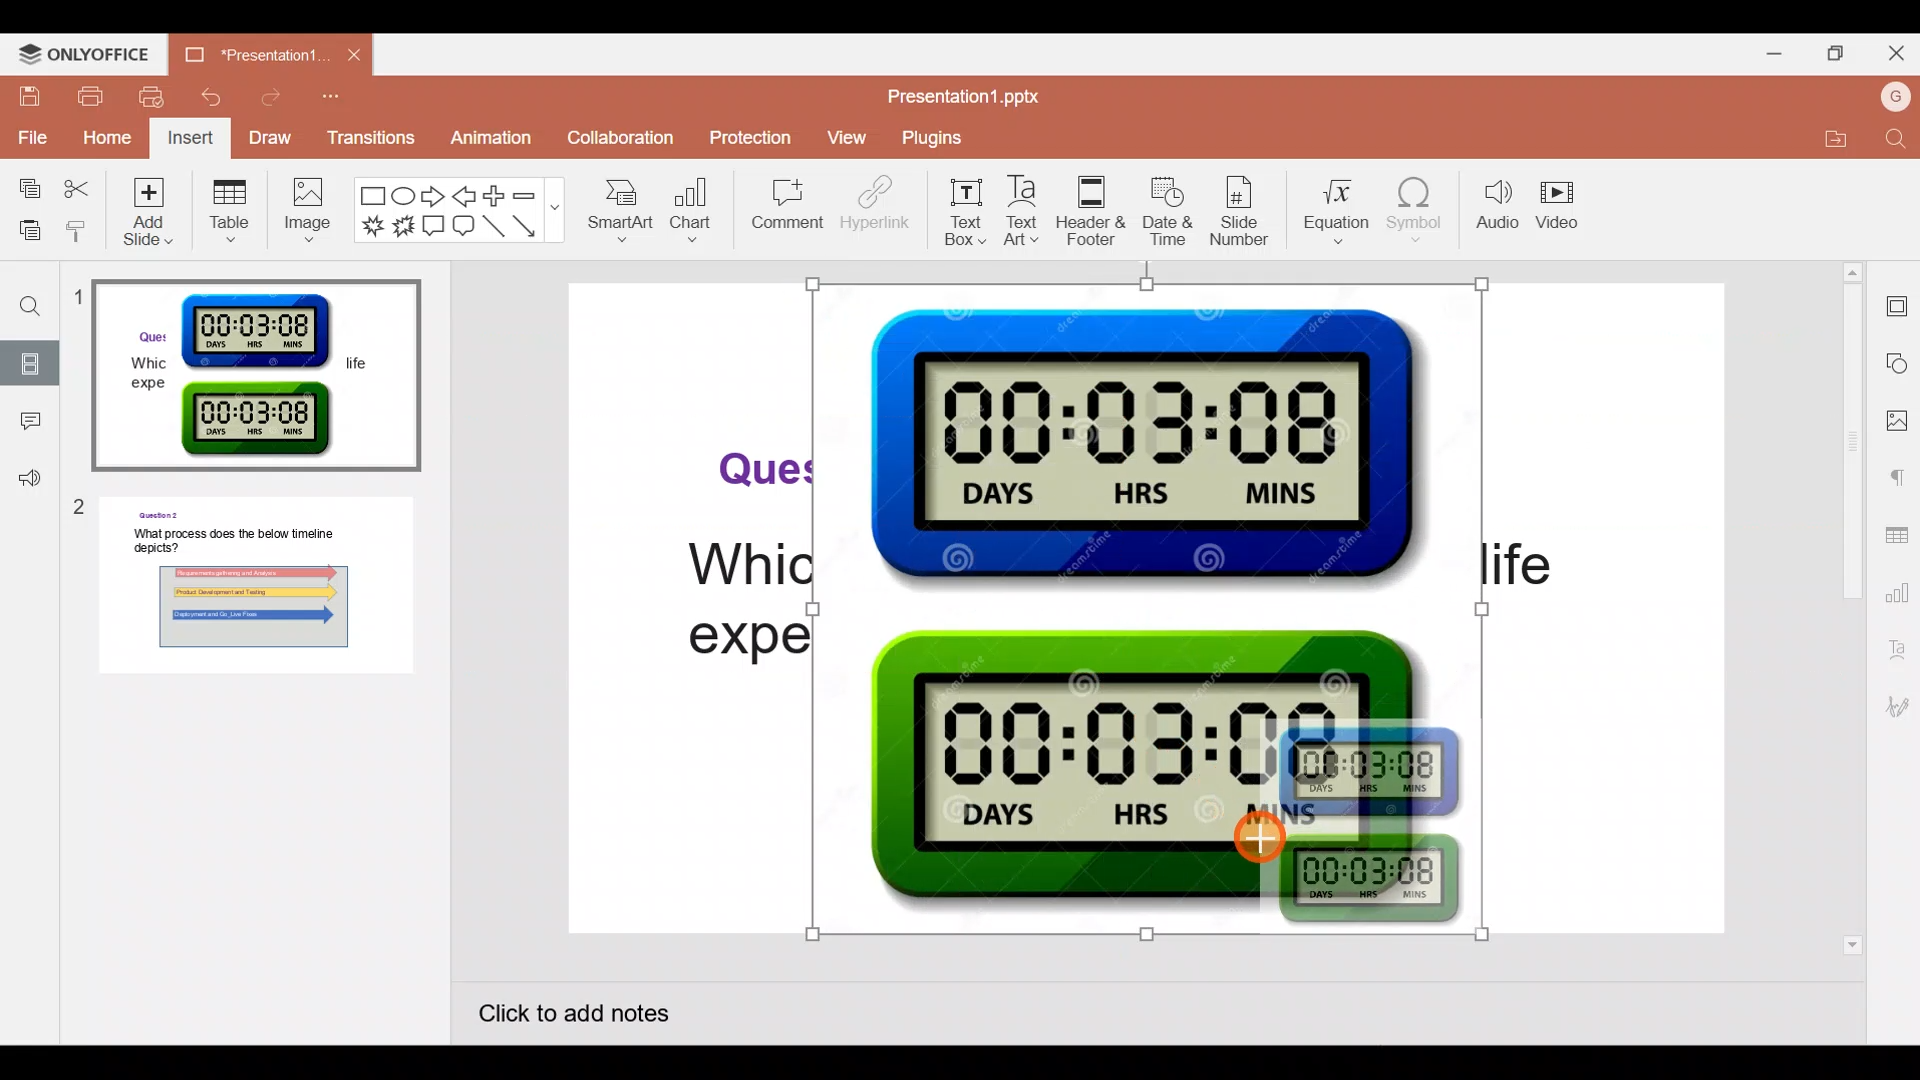 This screenshot has width=1920, height=1080. What do you see at coordinates (1770, 52) in the screenshot?
I see `Minimize` at bounding box center [1770, 52].